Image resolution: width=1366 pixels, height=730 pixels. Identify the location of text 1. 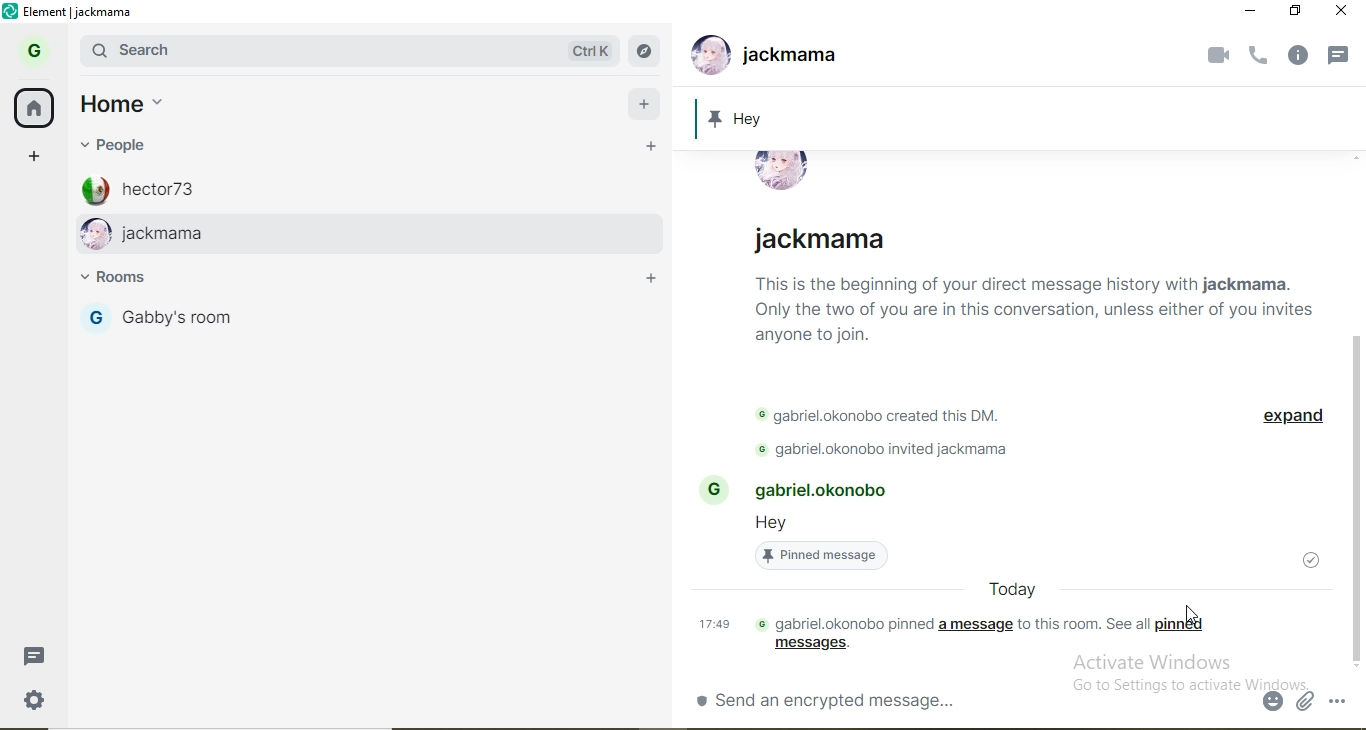
(841, 620).